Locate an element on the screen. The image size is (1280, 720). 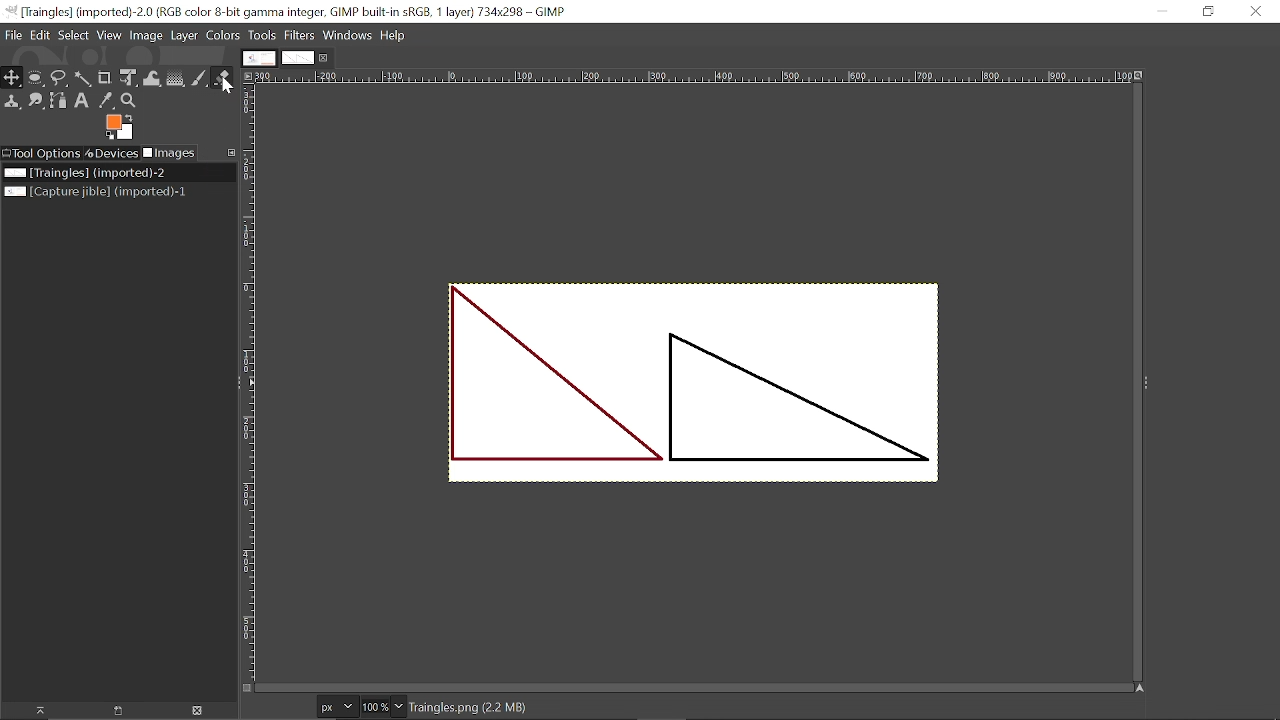
Gradient tool is located at coordinates (176, 77).